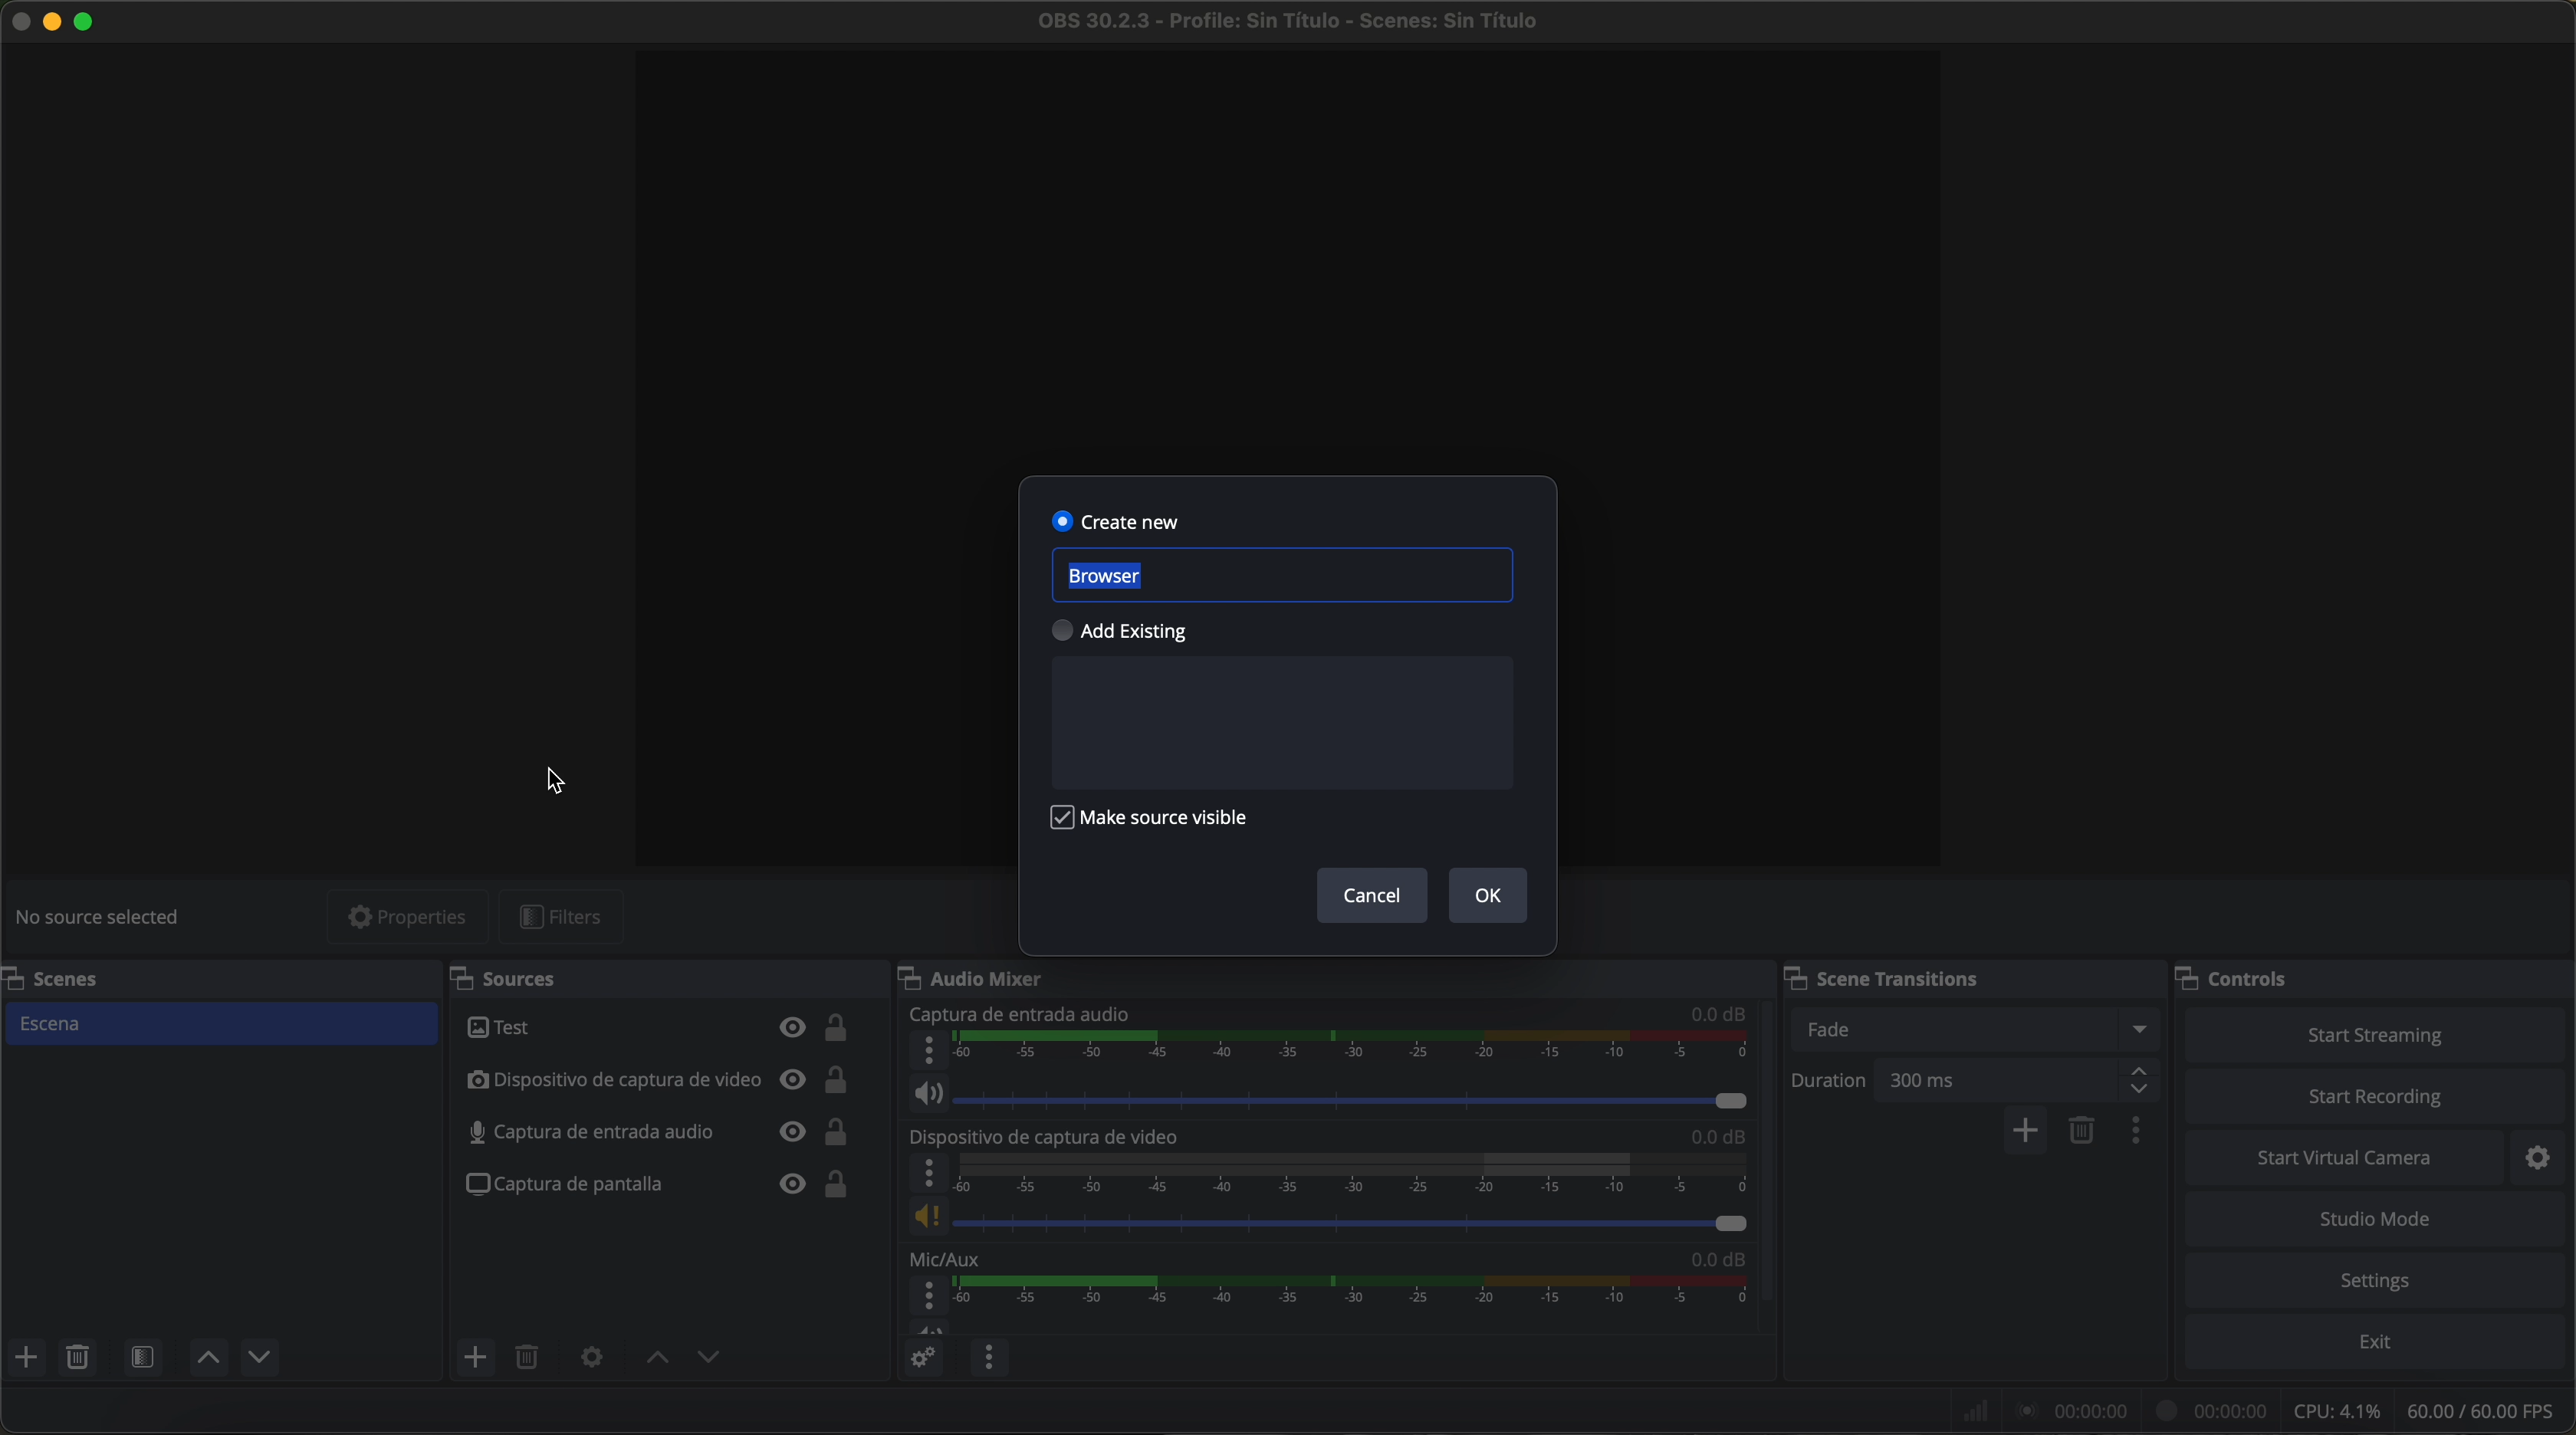 The height and width of the screenshot is (1435, 2576). What do you see at coordinates (591, 1359) in the screenshot?
I see `open source properties` at bounding box center [591, 1359].